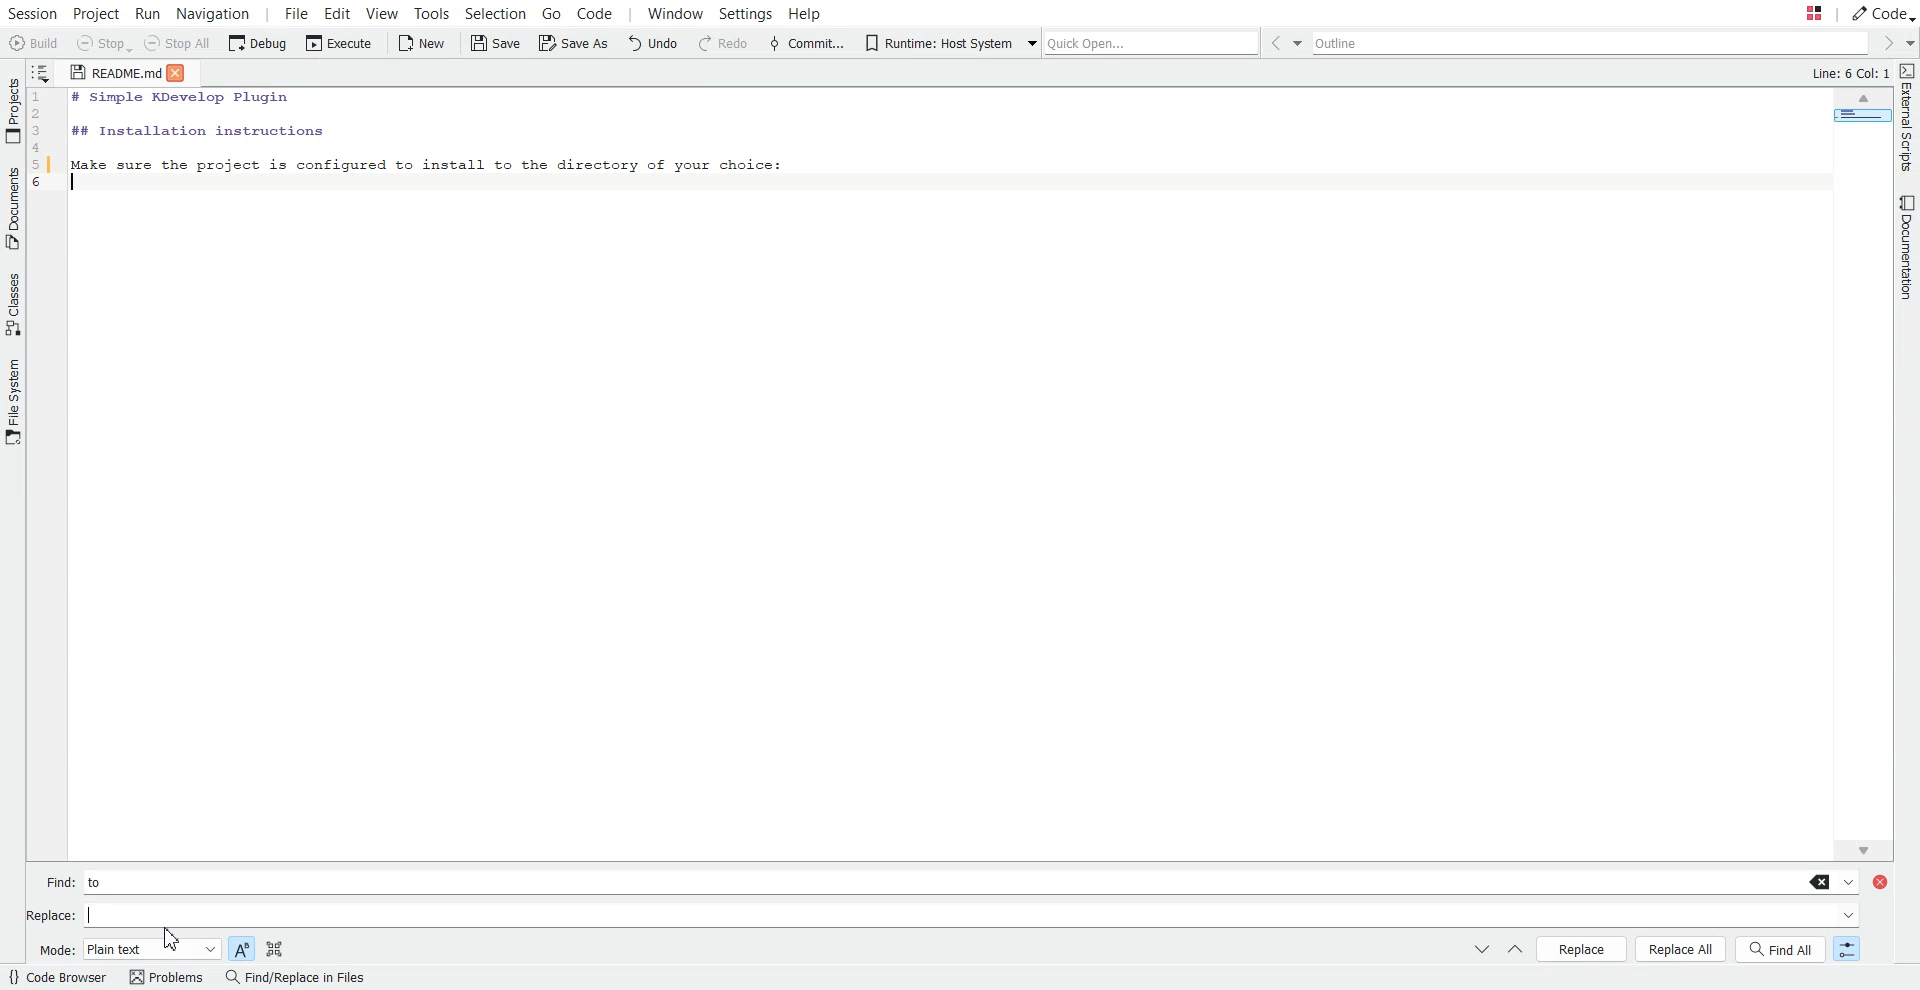  I want to click on Make sure the project is configured to install to the directory of your choice:, so click(427, 162).